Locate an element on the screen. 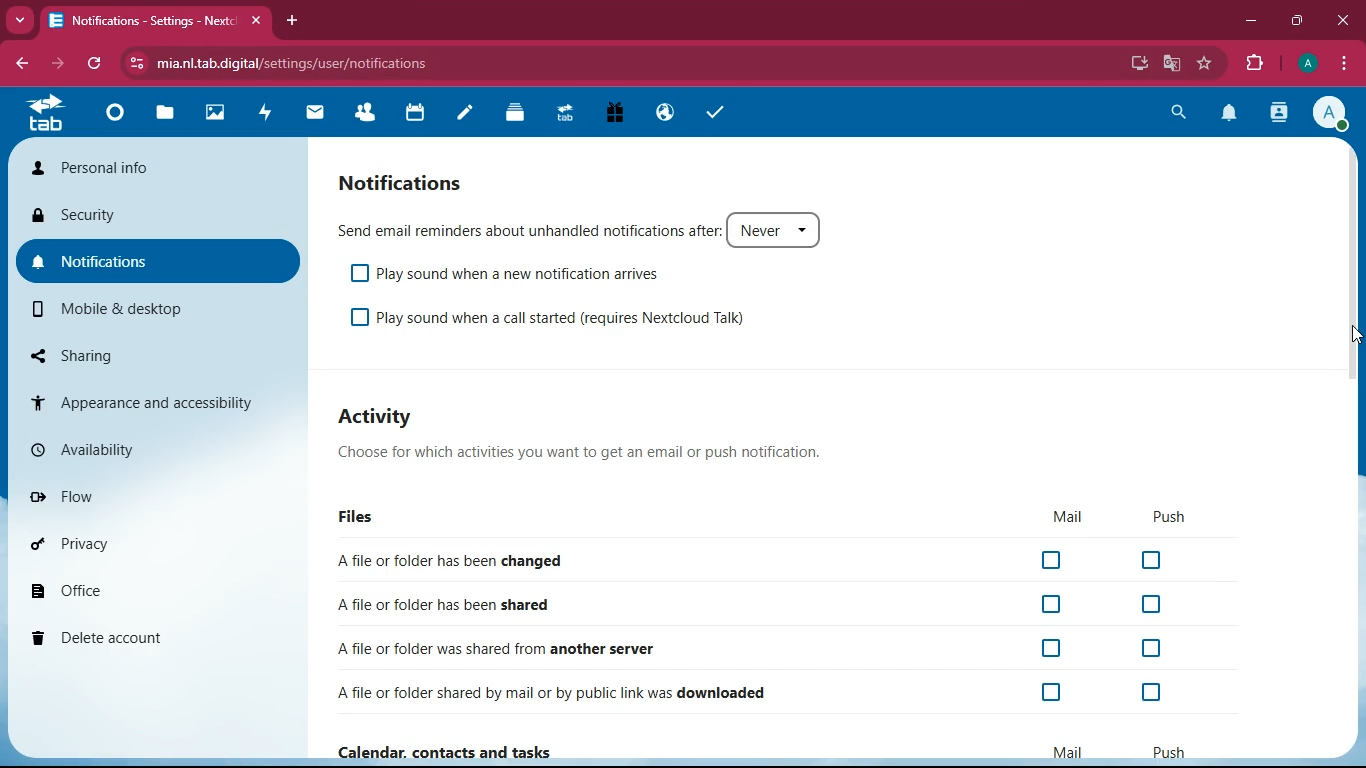 The width and height of the screenshot is (1366, 768). Never is located at coordinates (758, 229).